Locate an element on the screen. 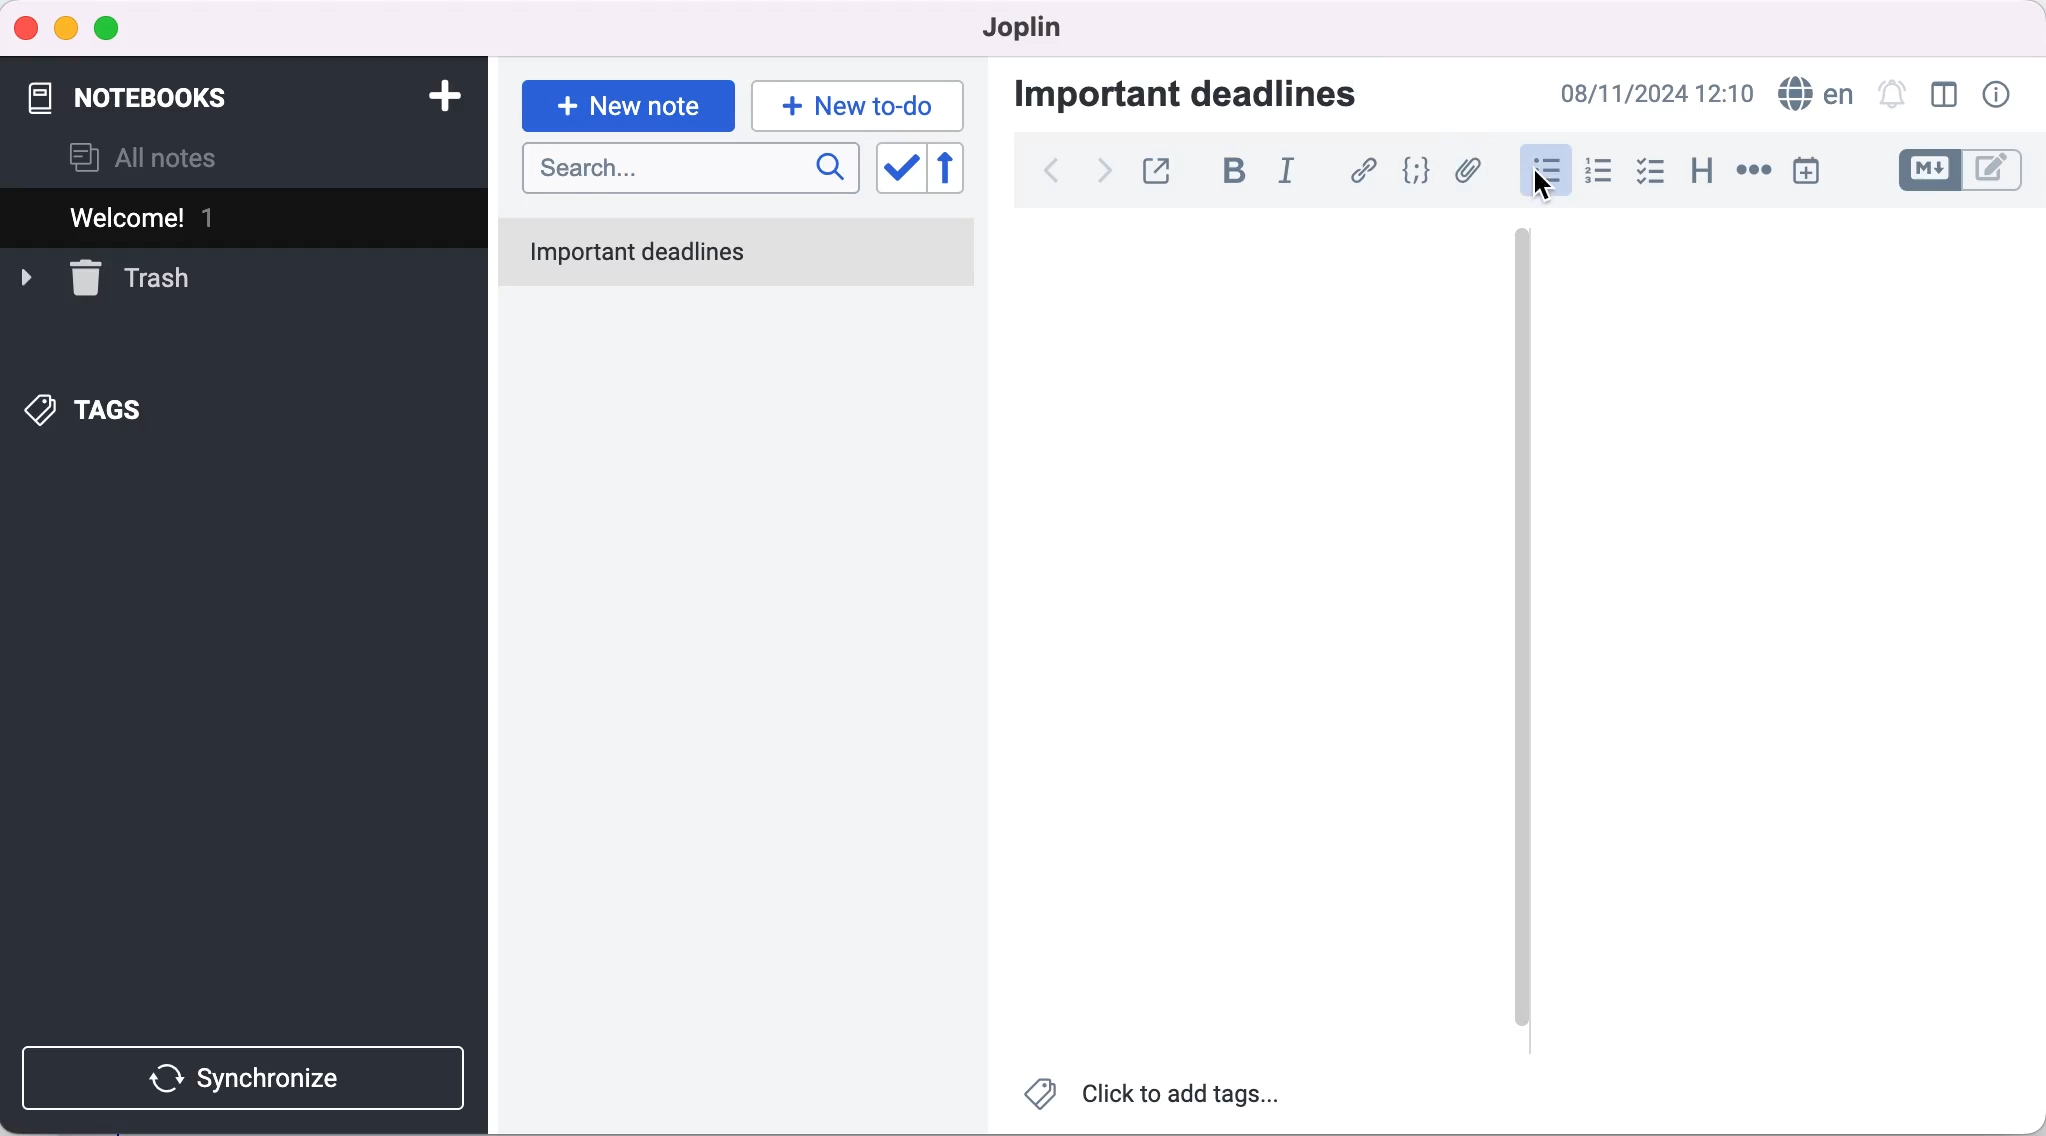 The height and width of the screenshot is (1136, 2046). italic is located at coordinates (1285, 173).